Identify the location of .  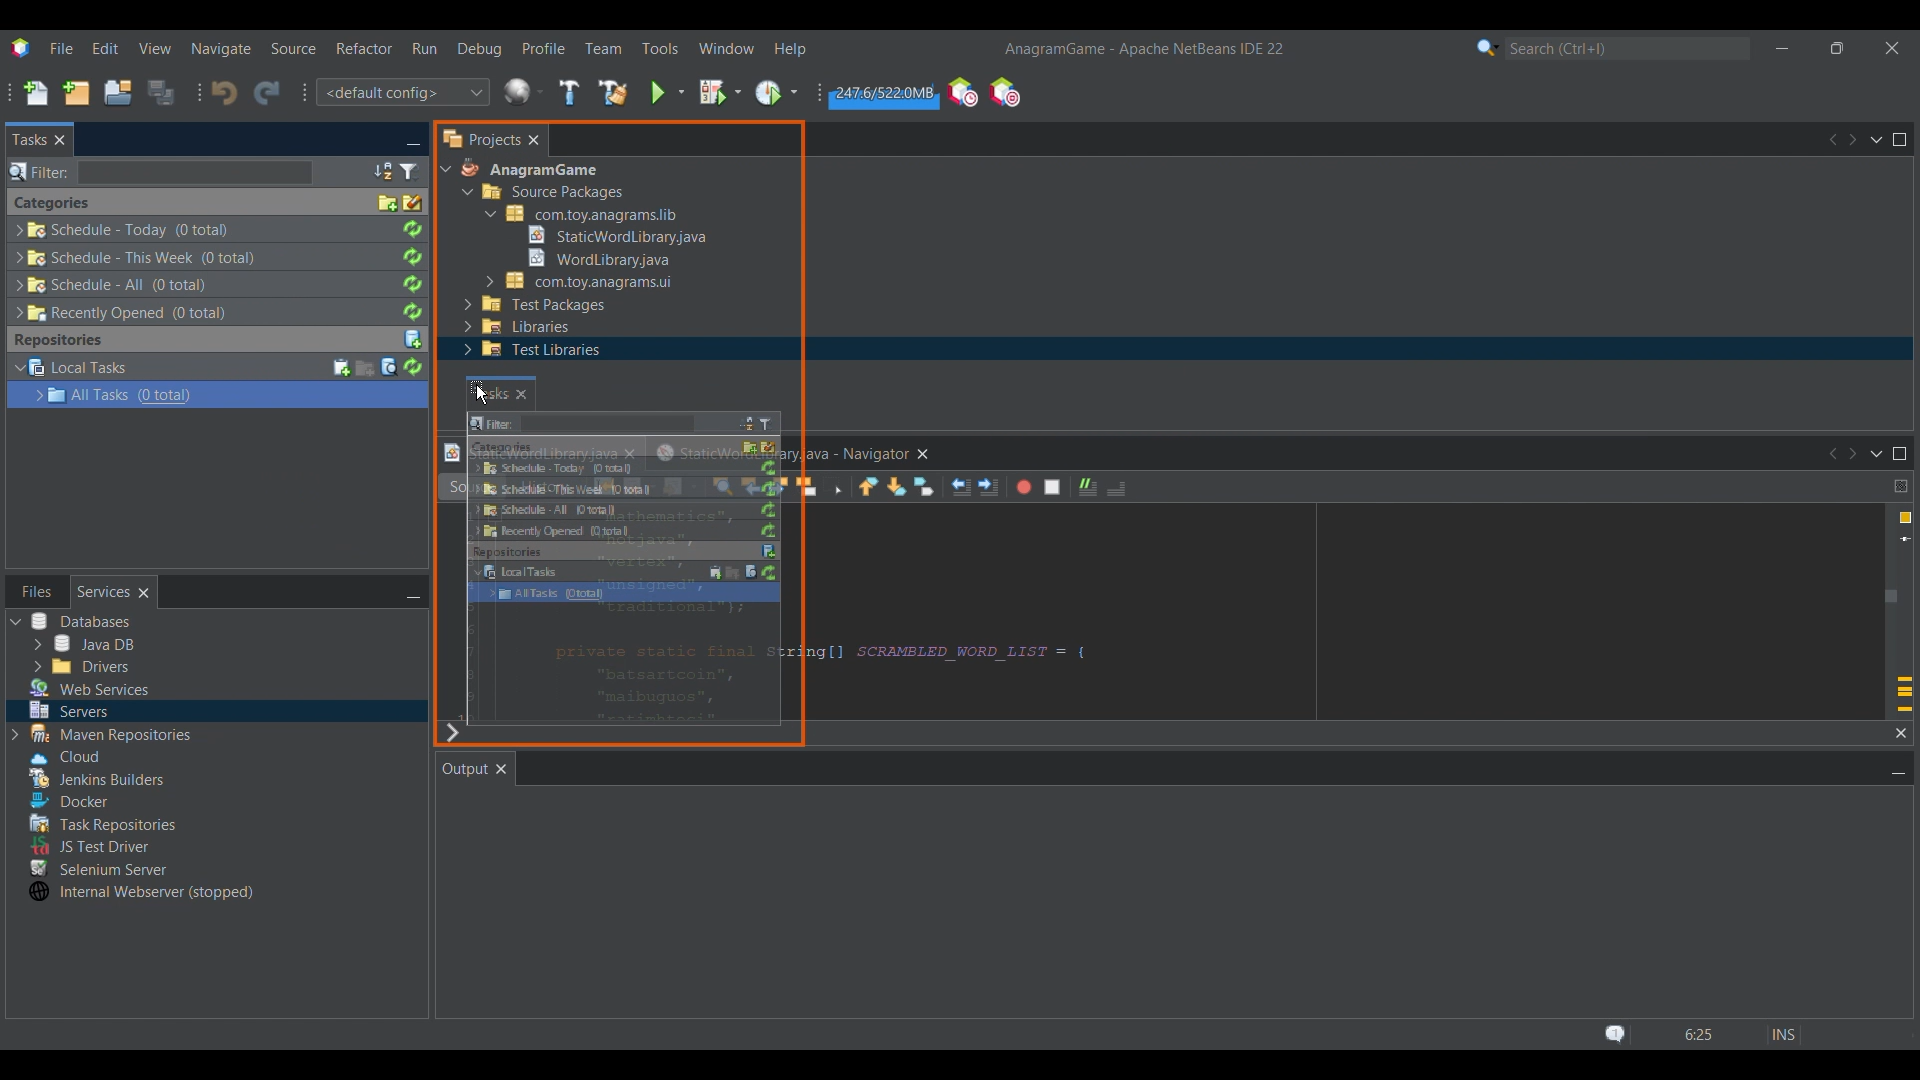
(619, 546).